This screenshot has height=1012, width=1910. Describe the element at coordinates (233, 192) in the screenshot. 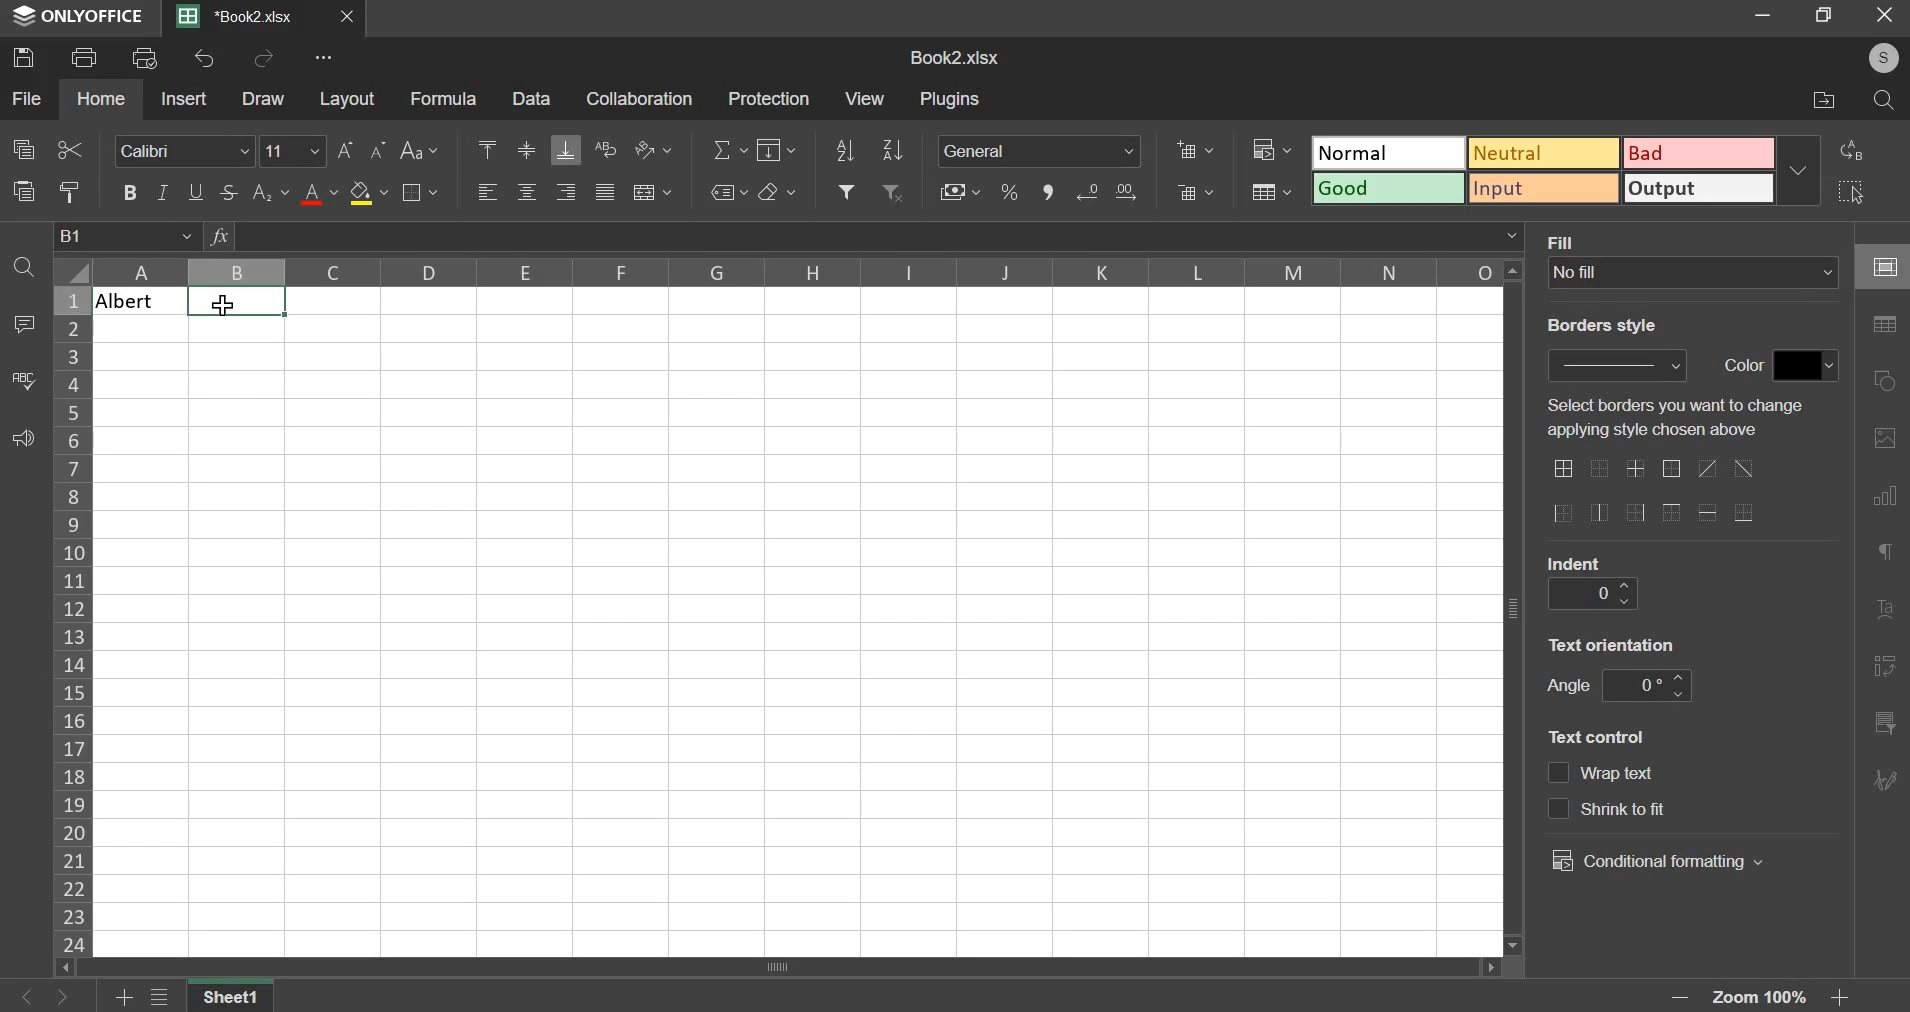

I see `strikethrough` at that location.